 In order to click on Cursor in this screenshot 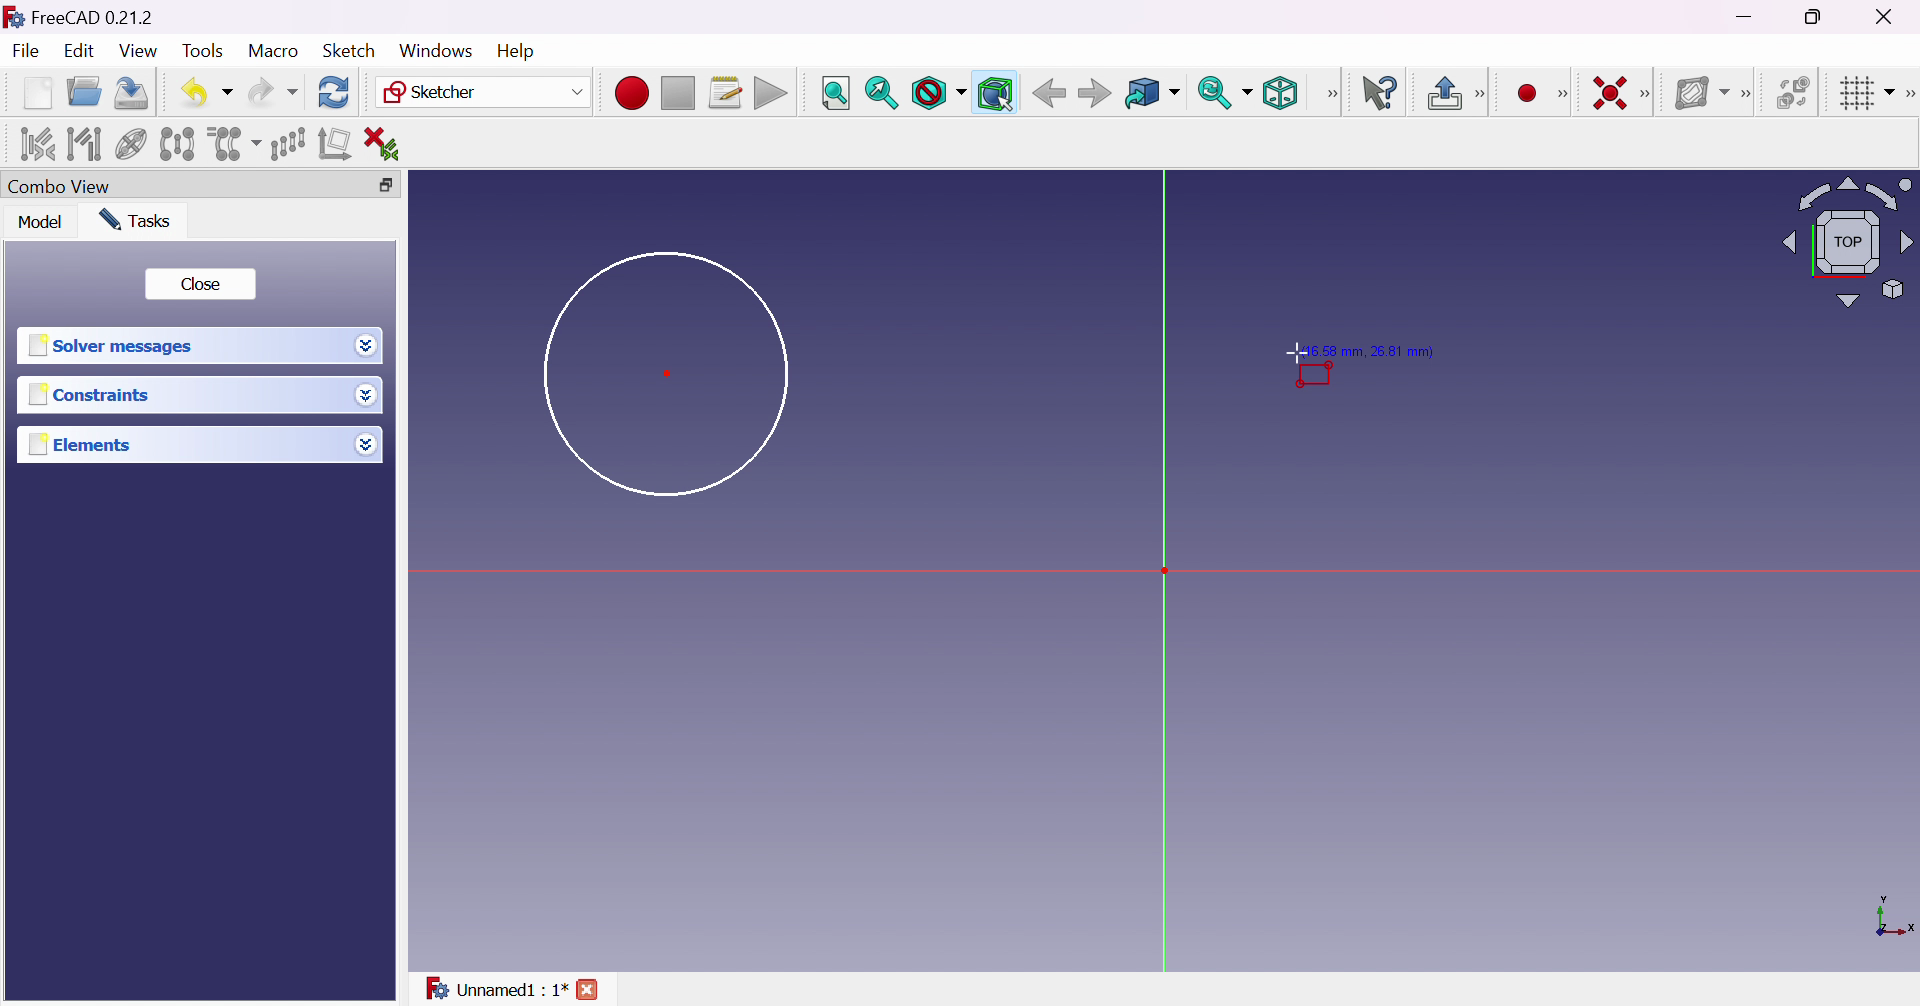, I will do `click(1312, 364)`.